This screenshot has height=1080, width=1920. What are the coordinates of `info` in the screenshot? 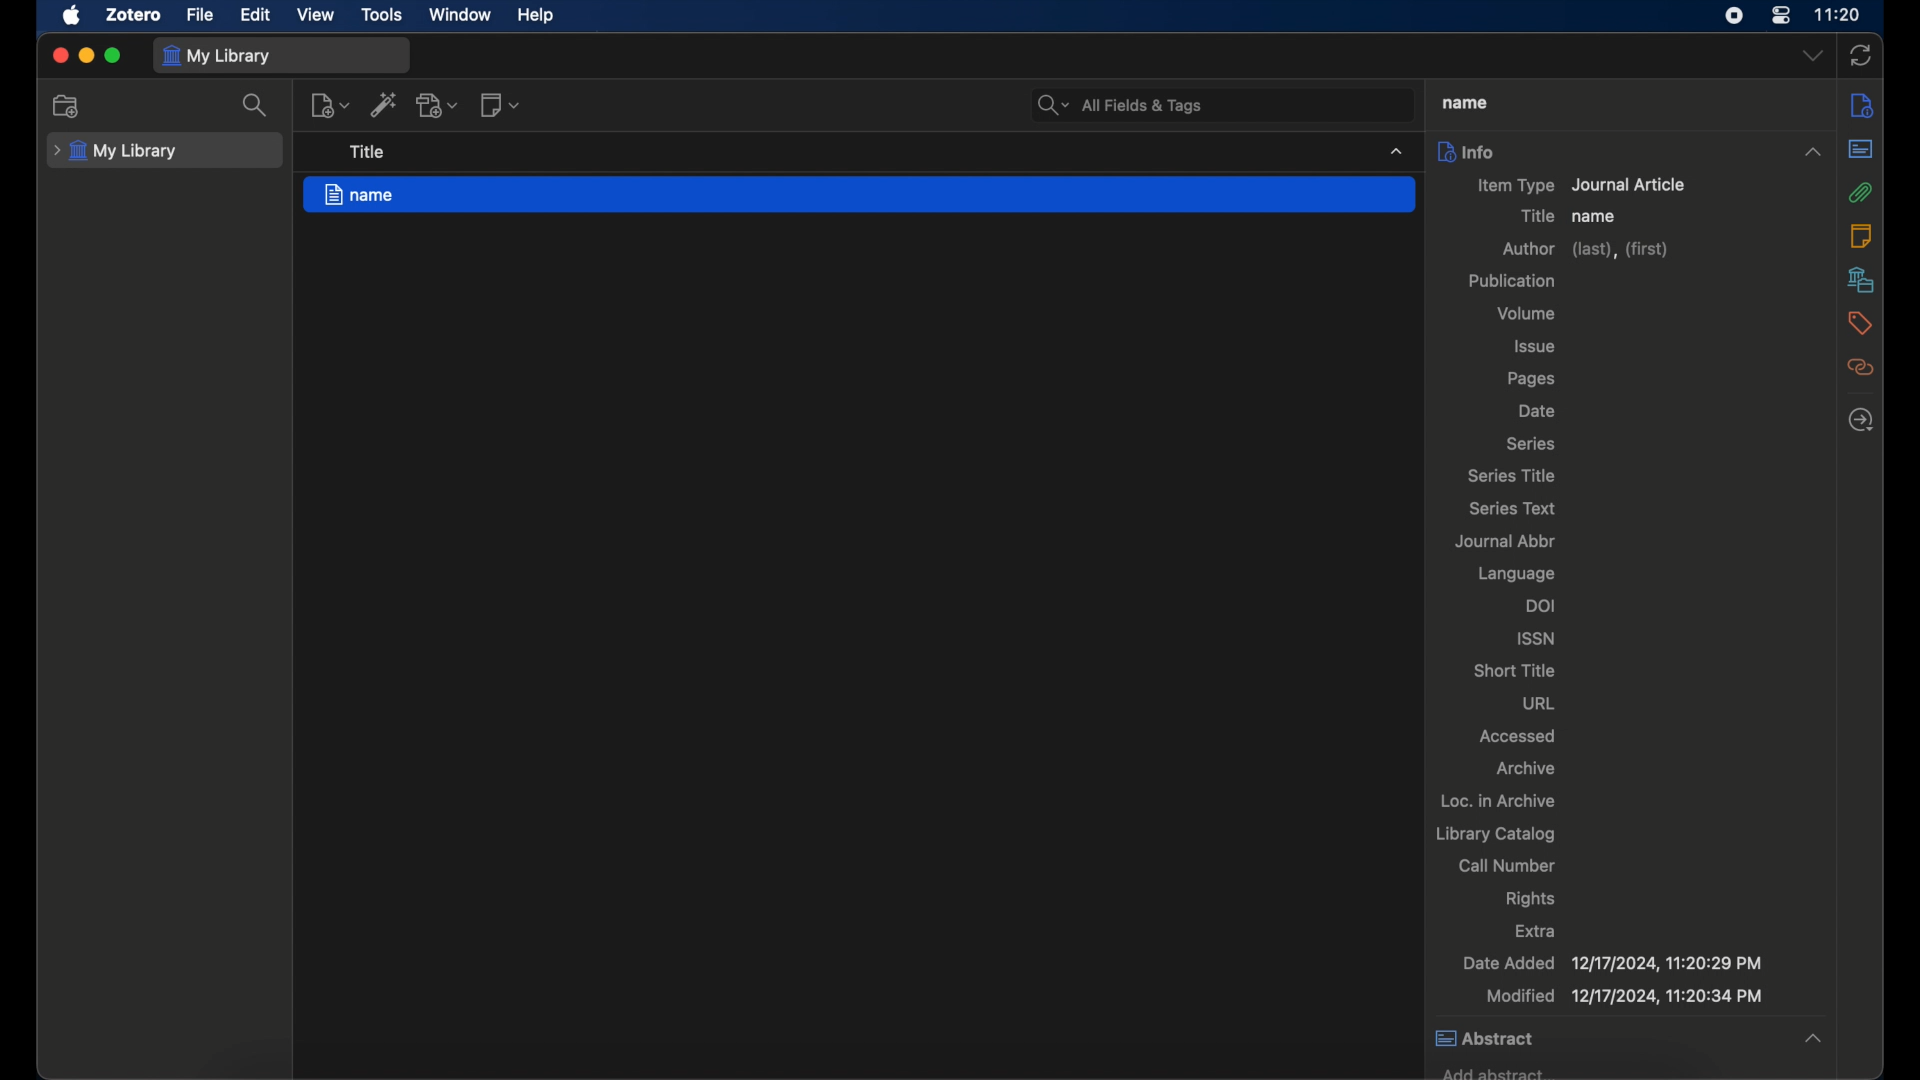 It's located at (1858, 104).